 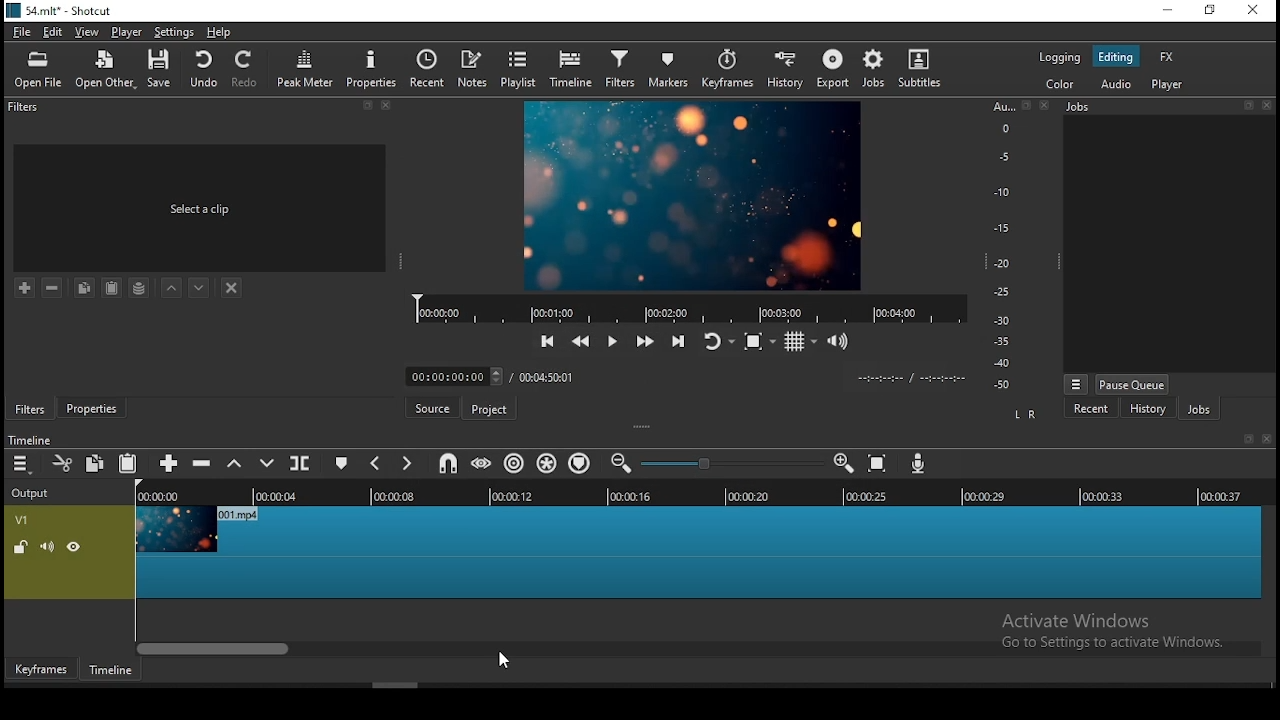 I want to click on , so click(x=1270, y=439).